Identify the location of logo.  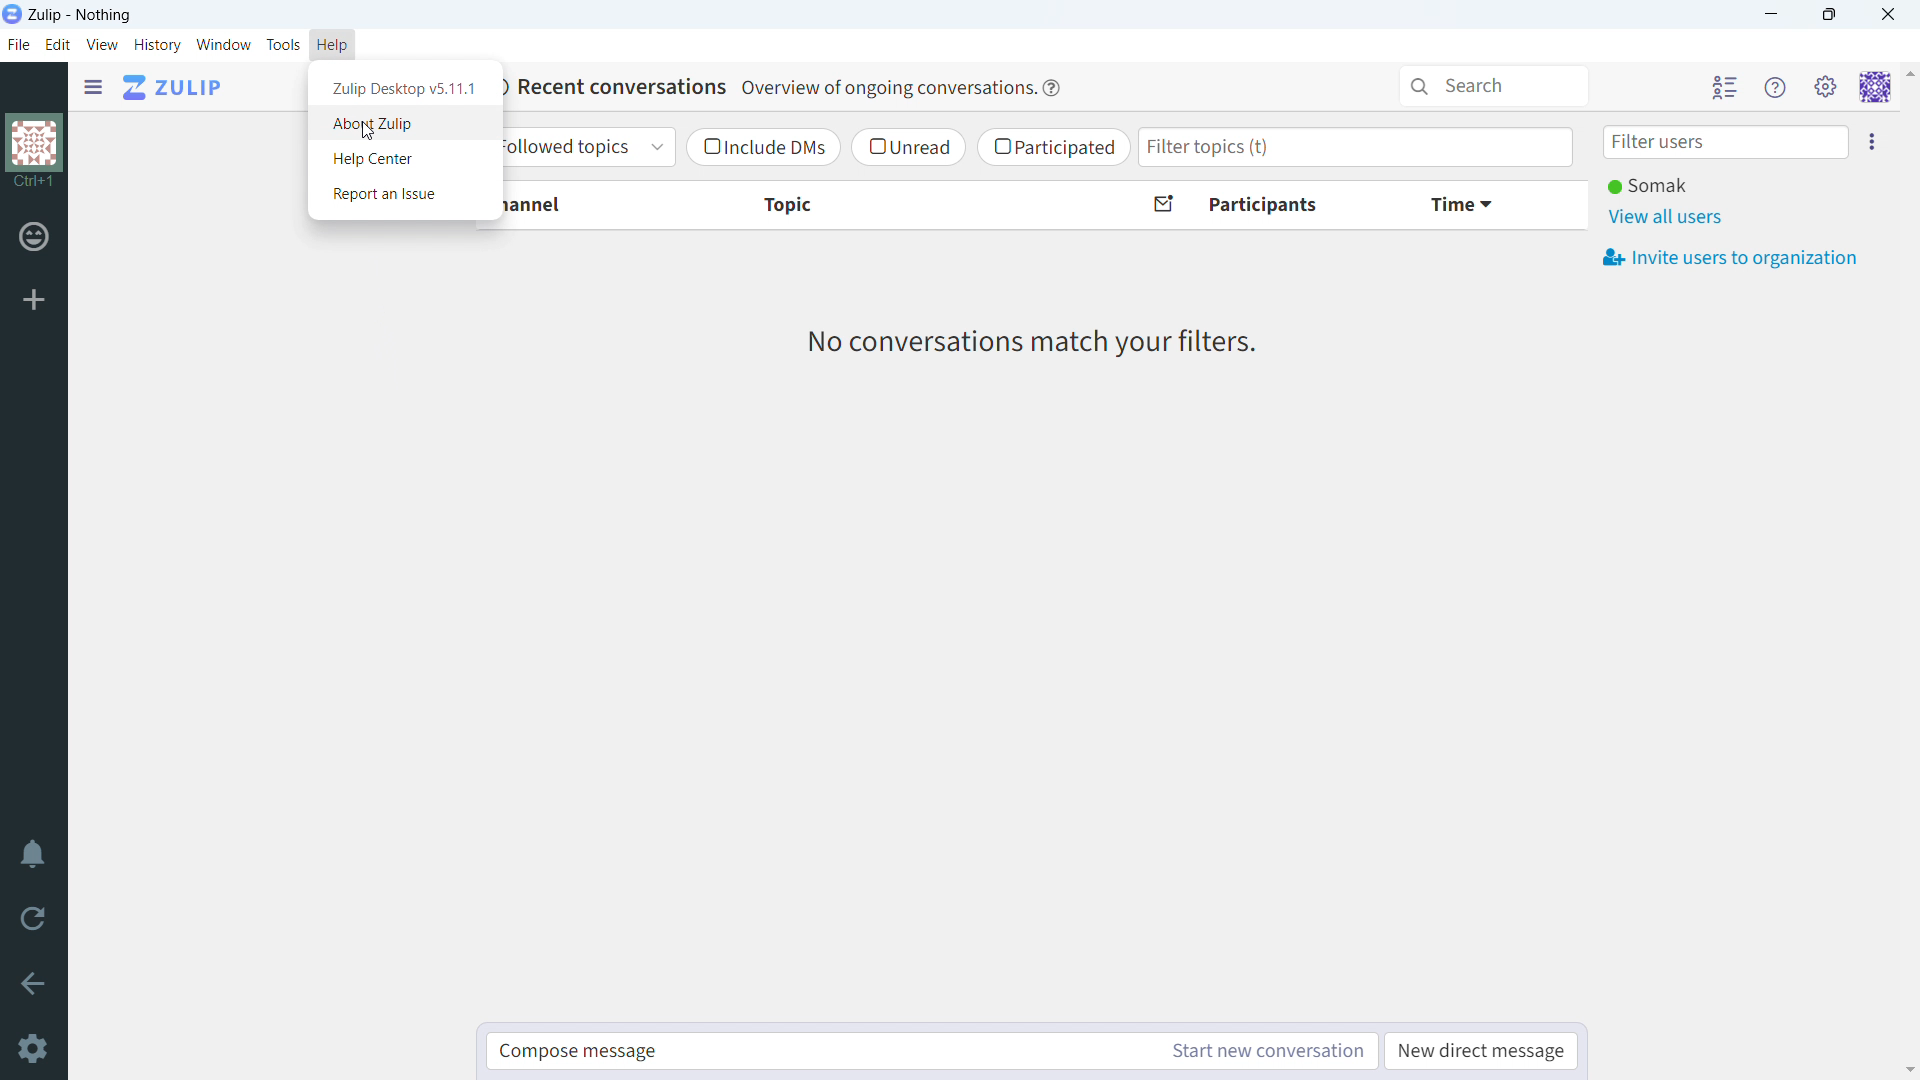
(38, 152).